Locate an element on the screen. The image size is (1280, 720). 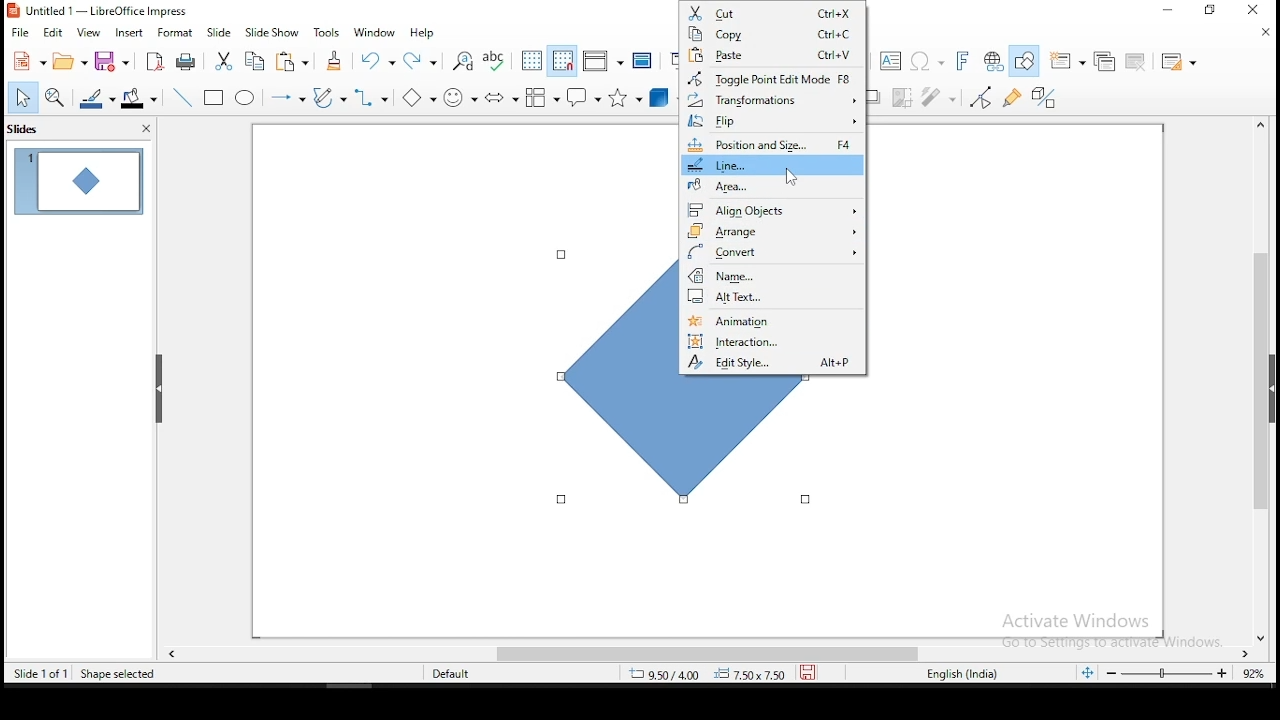
slide layout is located at coordinates (1182, 62).